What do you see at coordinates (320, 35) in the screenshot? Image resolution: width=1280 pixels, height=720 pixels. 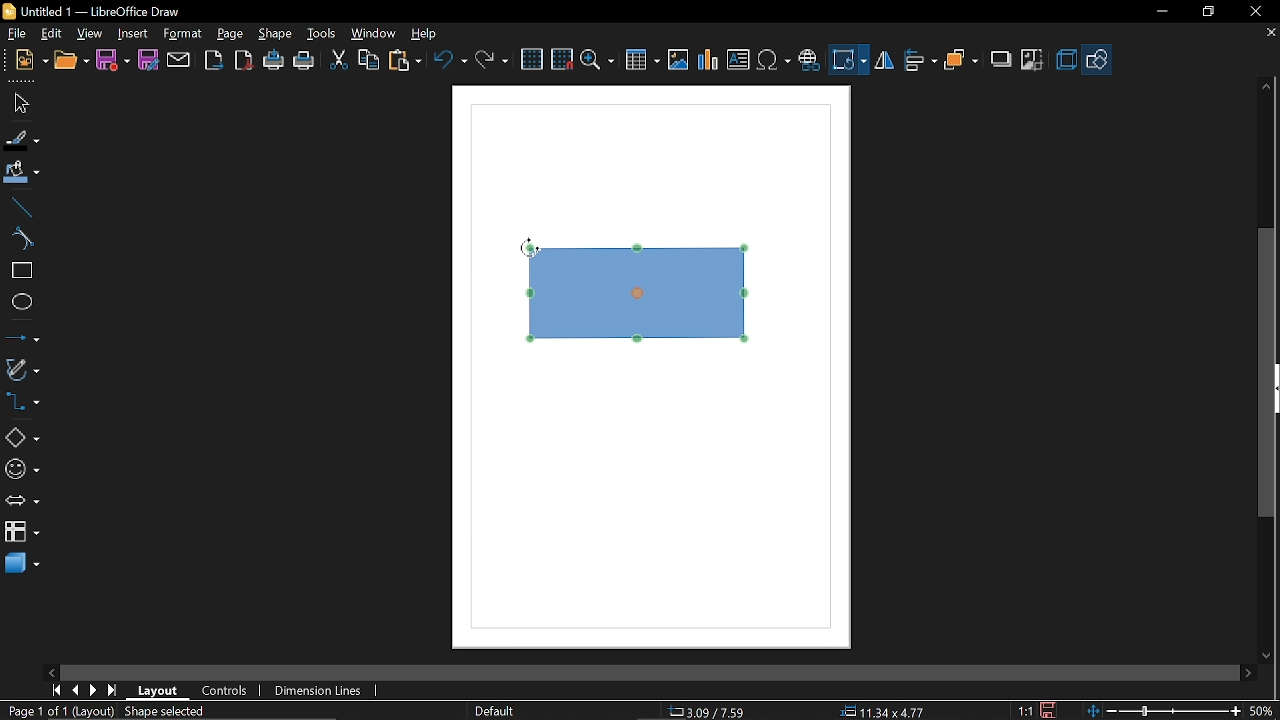 I see `Tools` at bounding box center [320, 35].